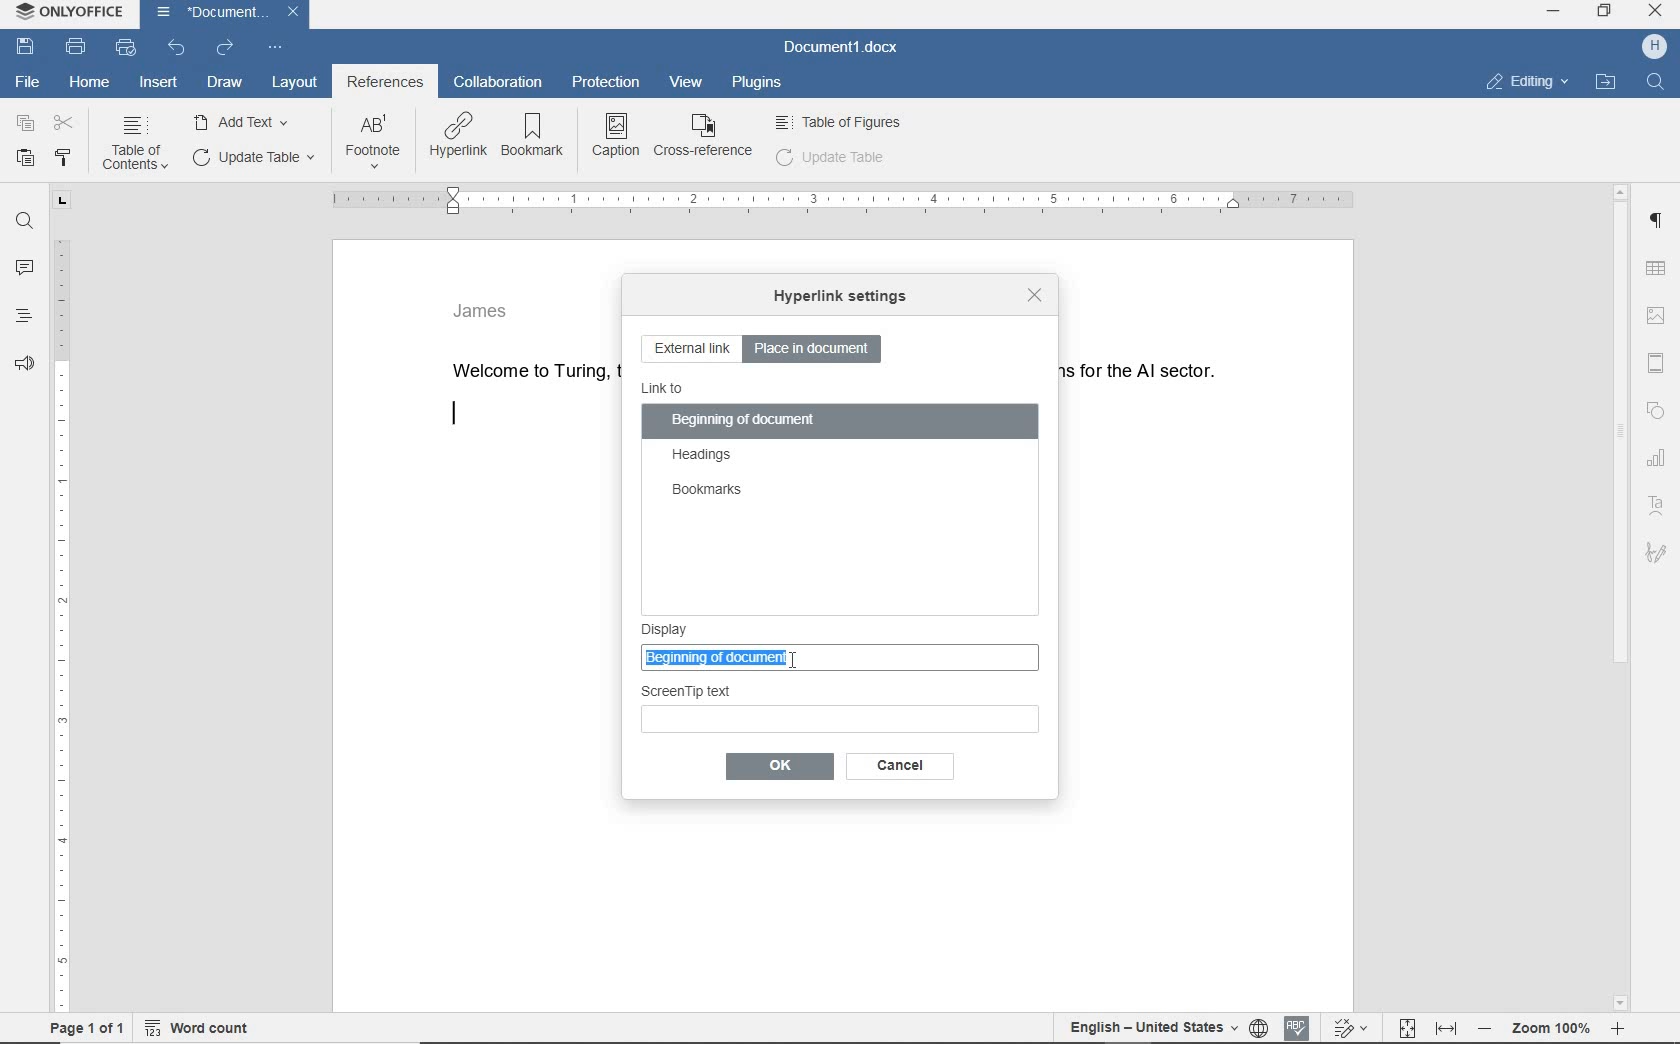 The width and height of the screenshot is (1680, 1044). I want to click on plugins, so click(759, 87).